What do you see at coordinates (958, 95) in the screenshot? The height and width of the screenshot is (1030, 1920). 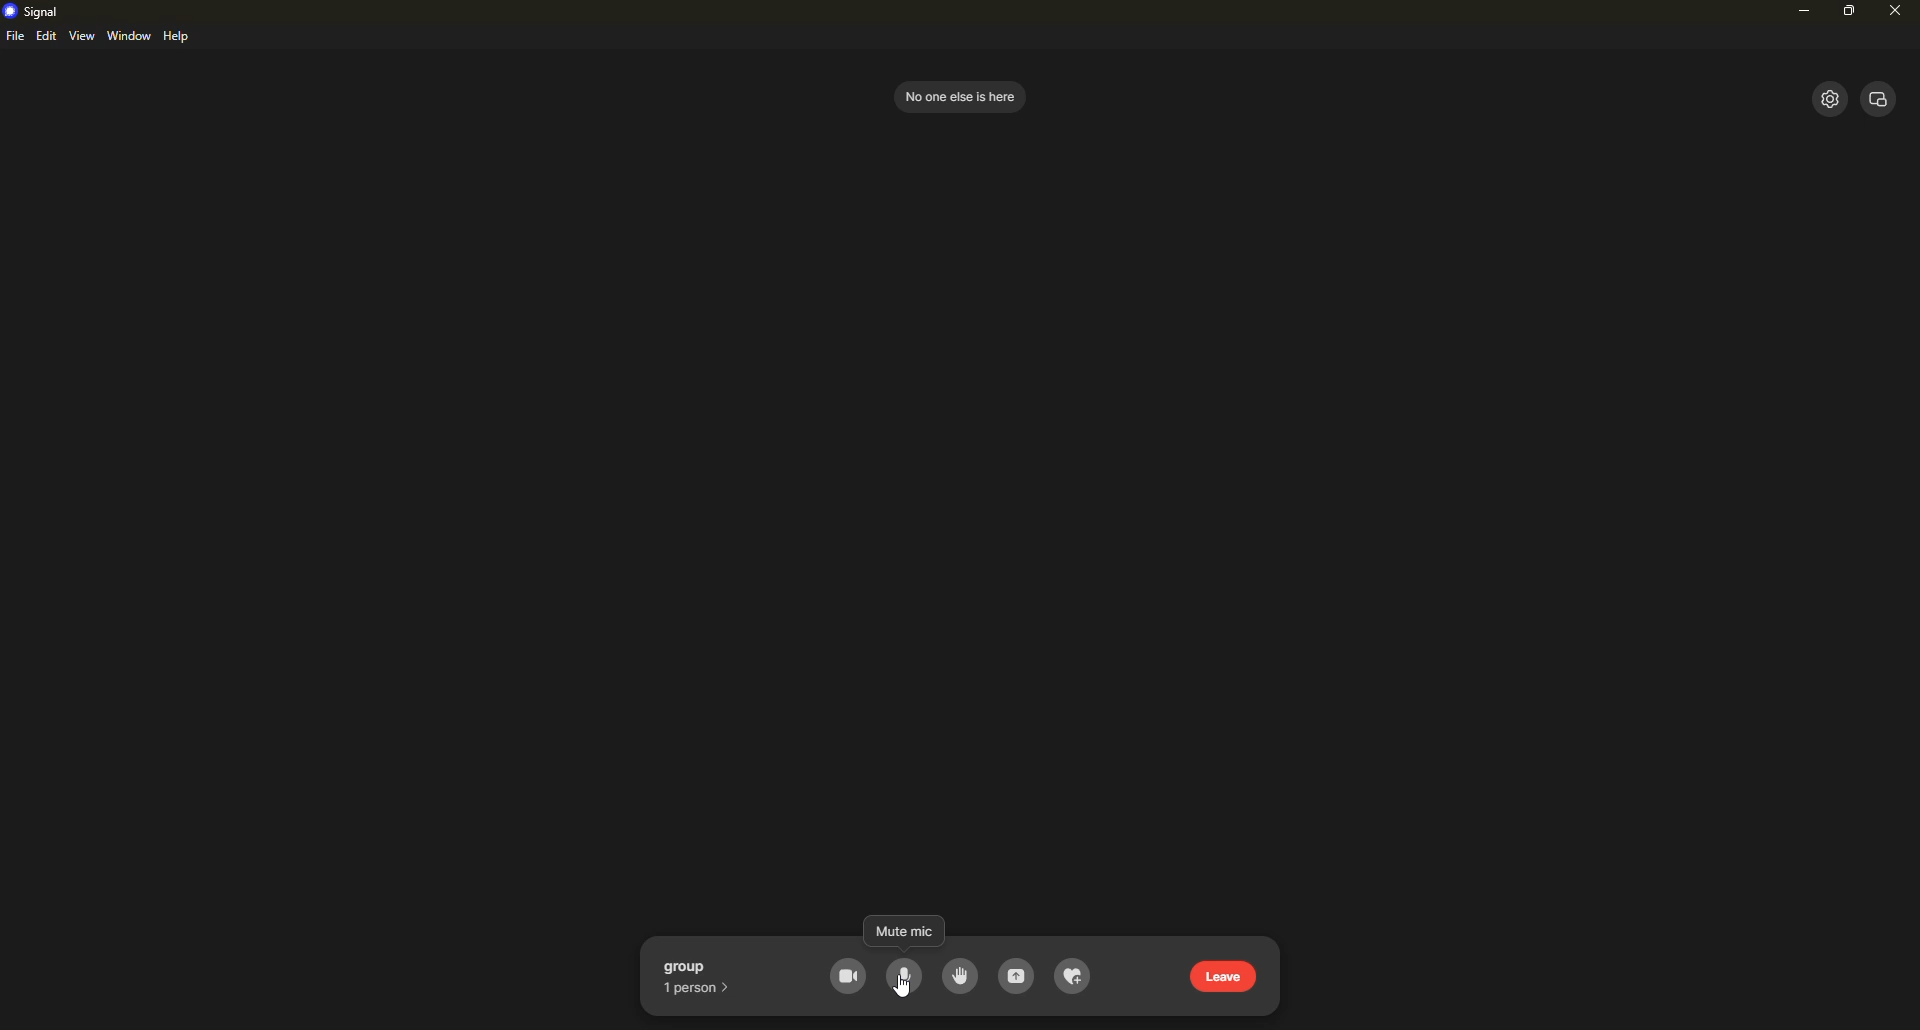 I see `no one else is here` at bounding box center [958, 95].